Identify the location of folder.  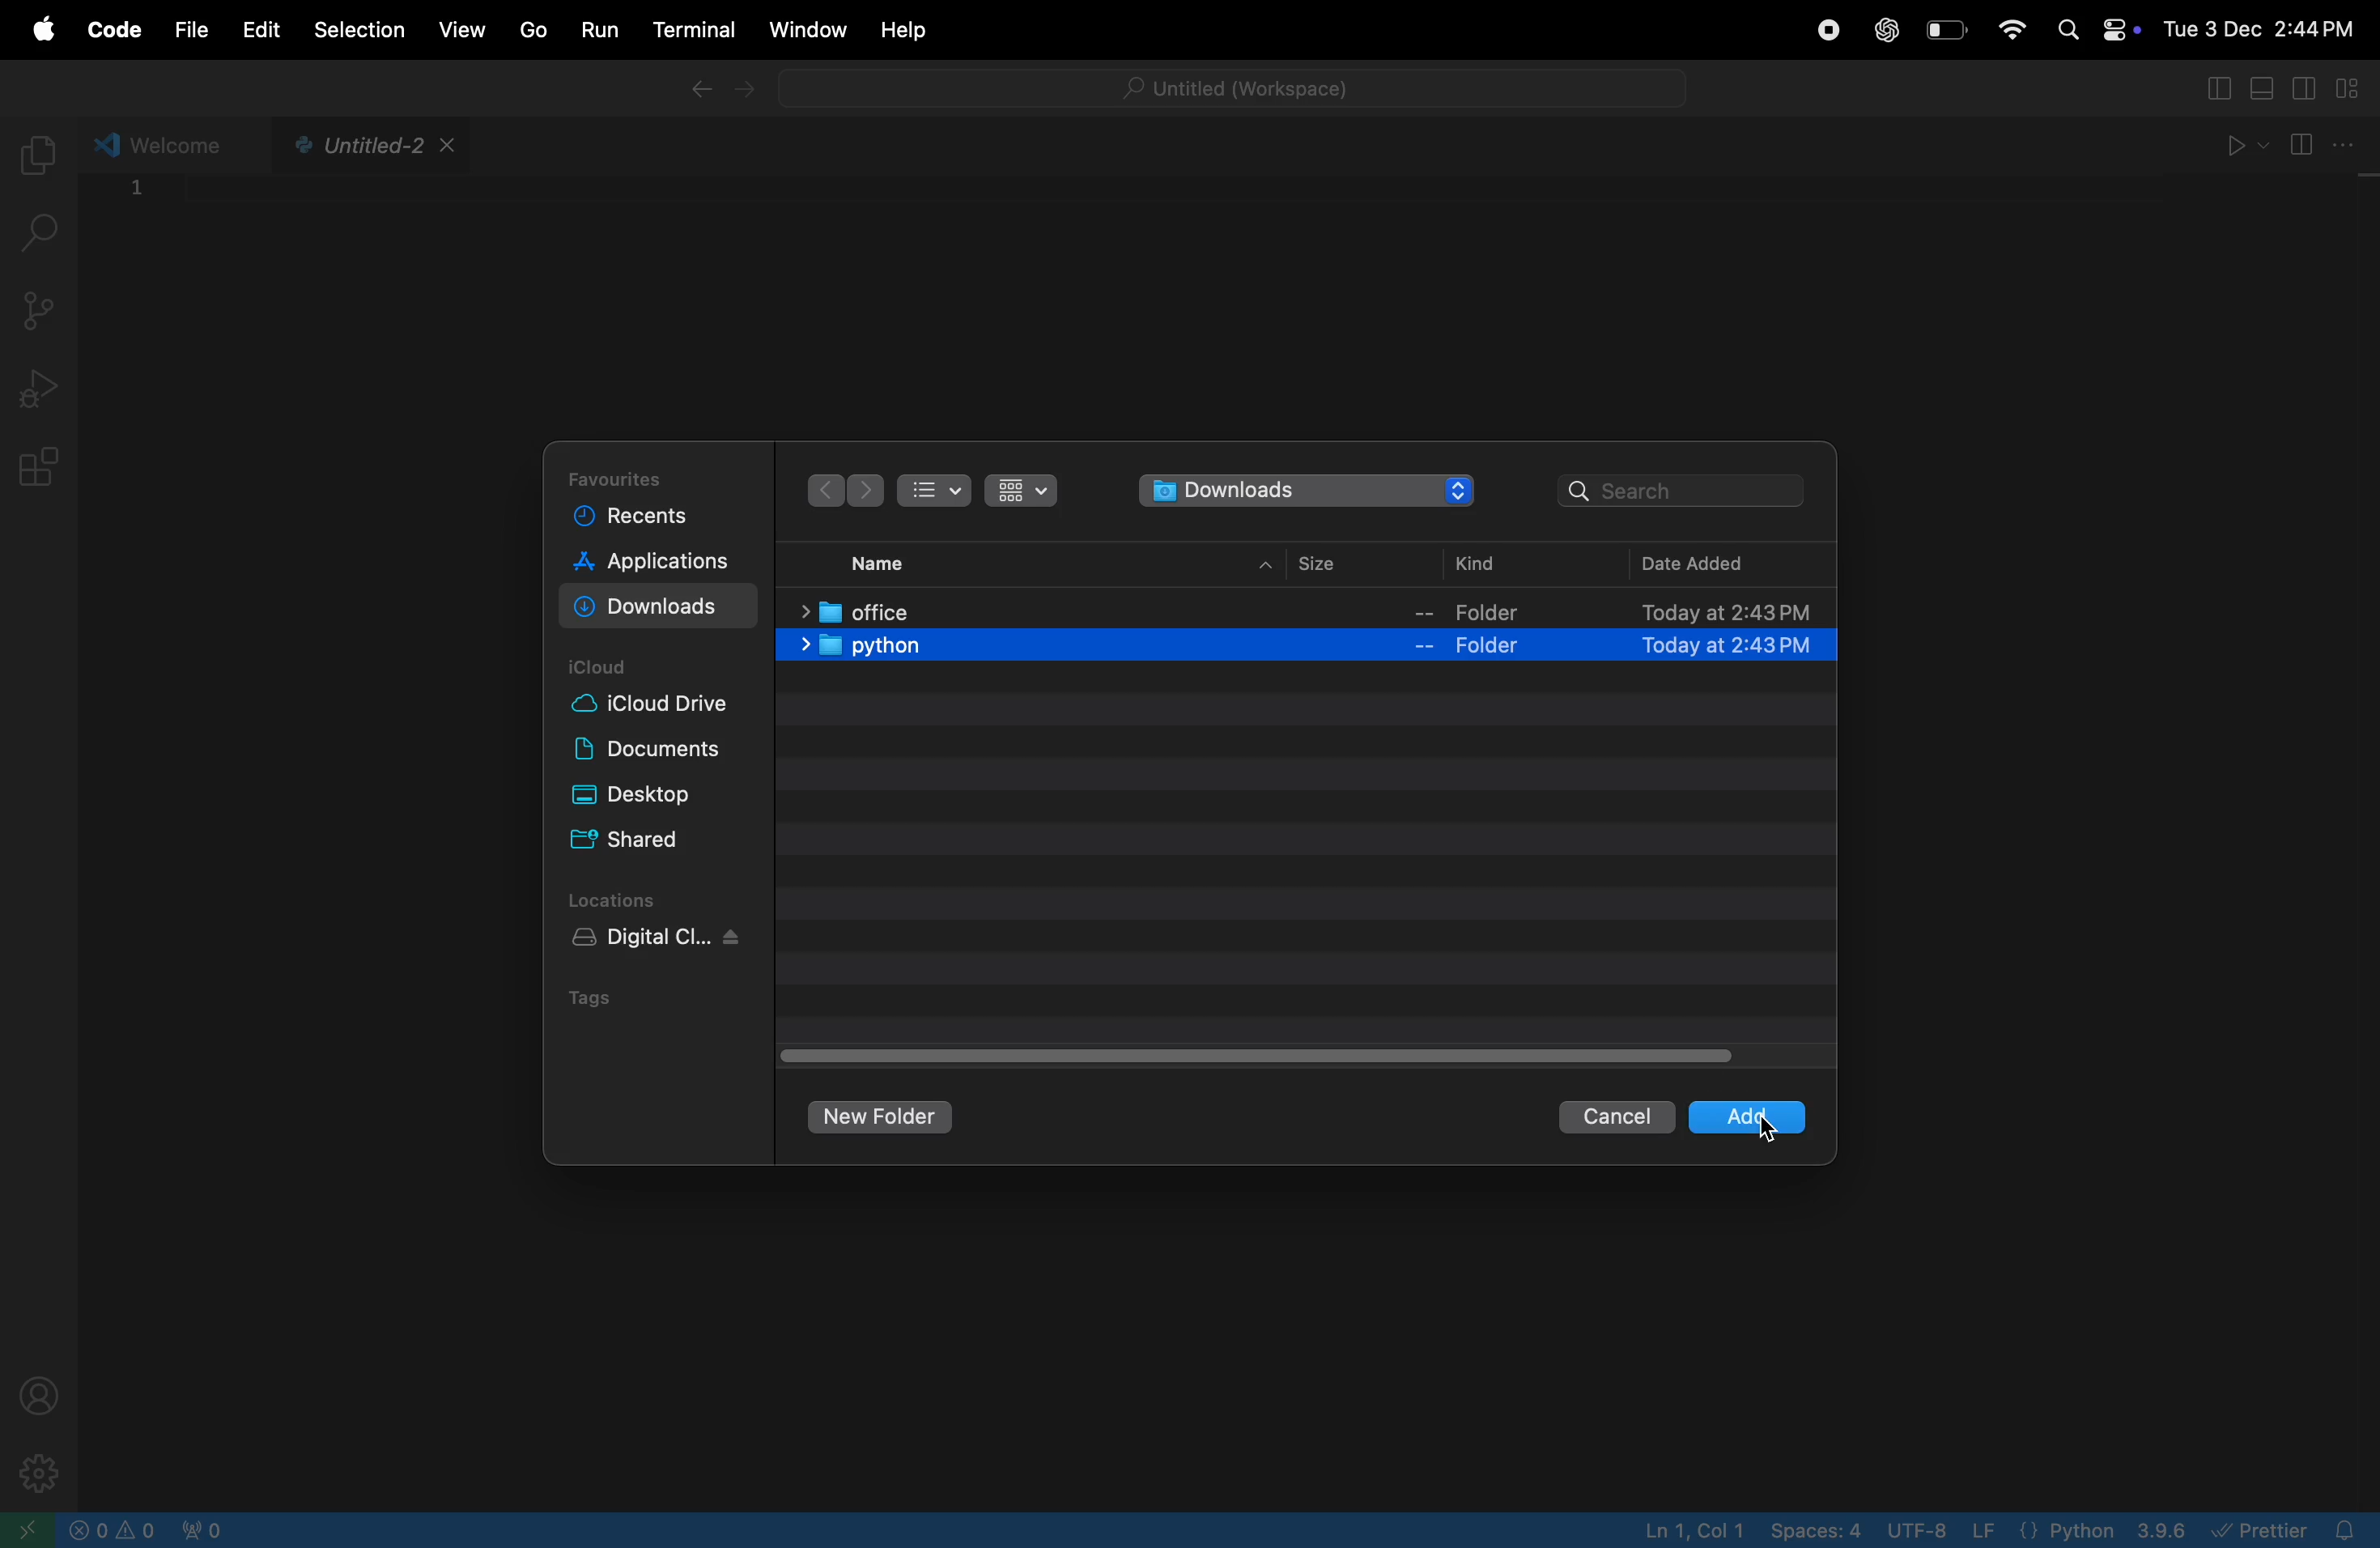
(1476, 614).